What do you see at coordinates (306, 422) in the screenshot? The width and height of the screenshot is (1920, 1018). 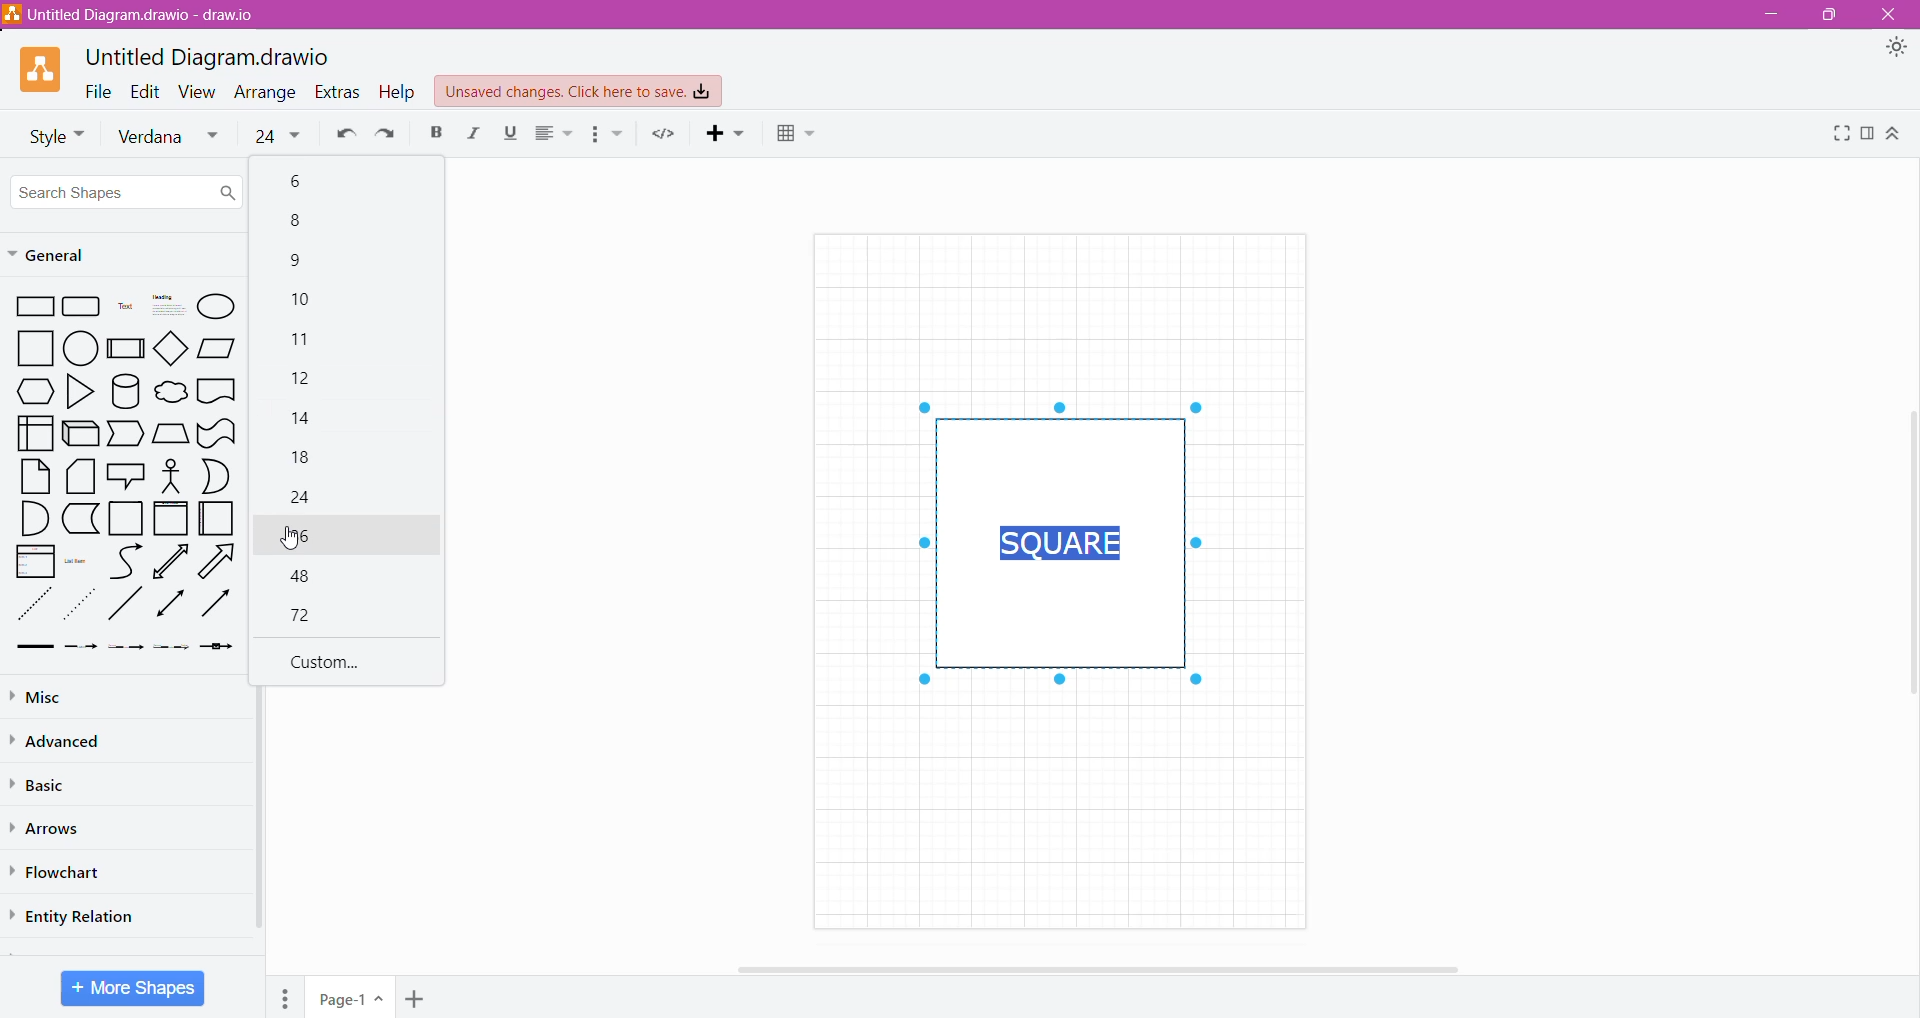 I see `14` at bounding box center [306, 422].